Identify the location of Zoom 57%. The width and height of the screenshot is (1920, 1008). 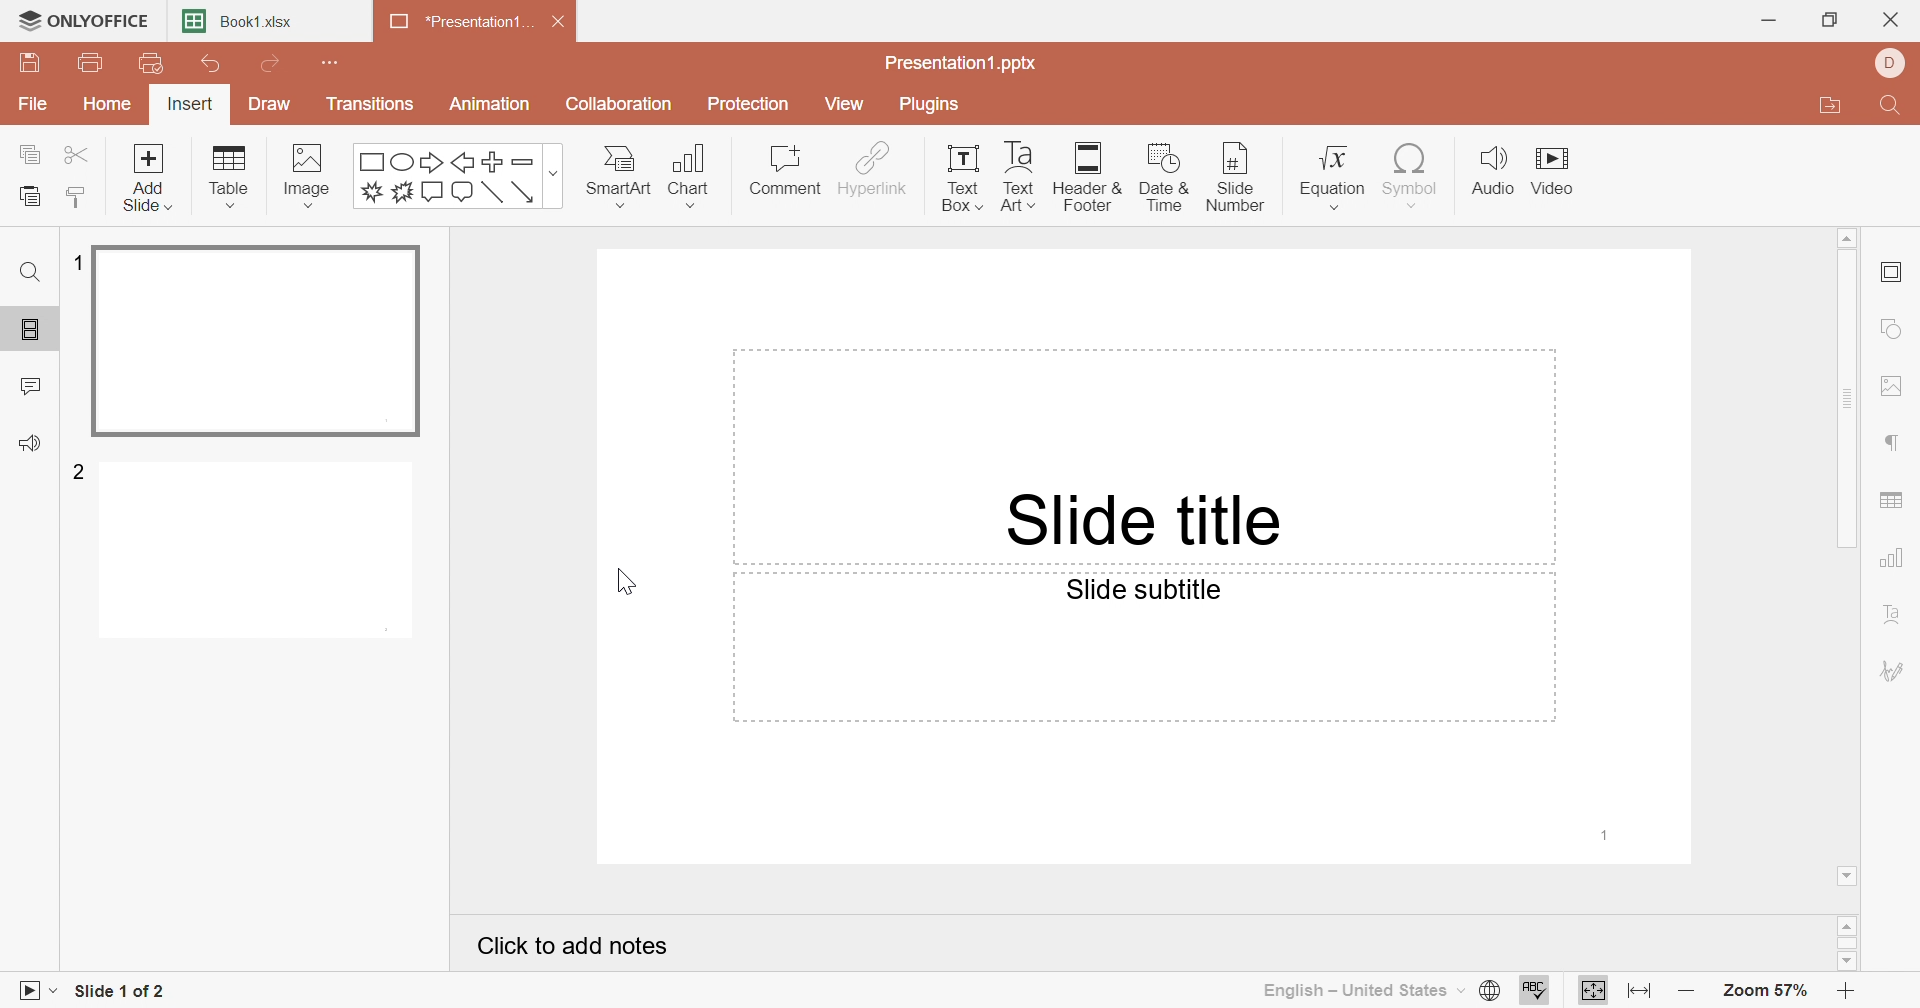
(1768, 994).